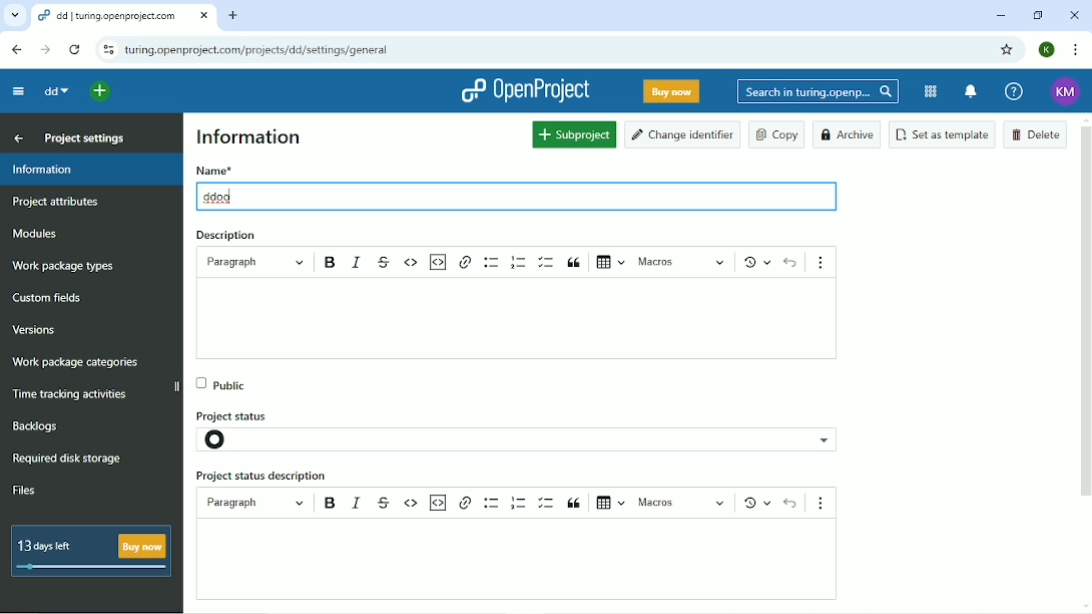 The width and height of the screenshot is (1092, 614). I want to click on italics, so click(359, 501).